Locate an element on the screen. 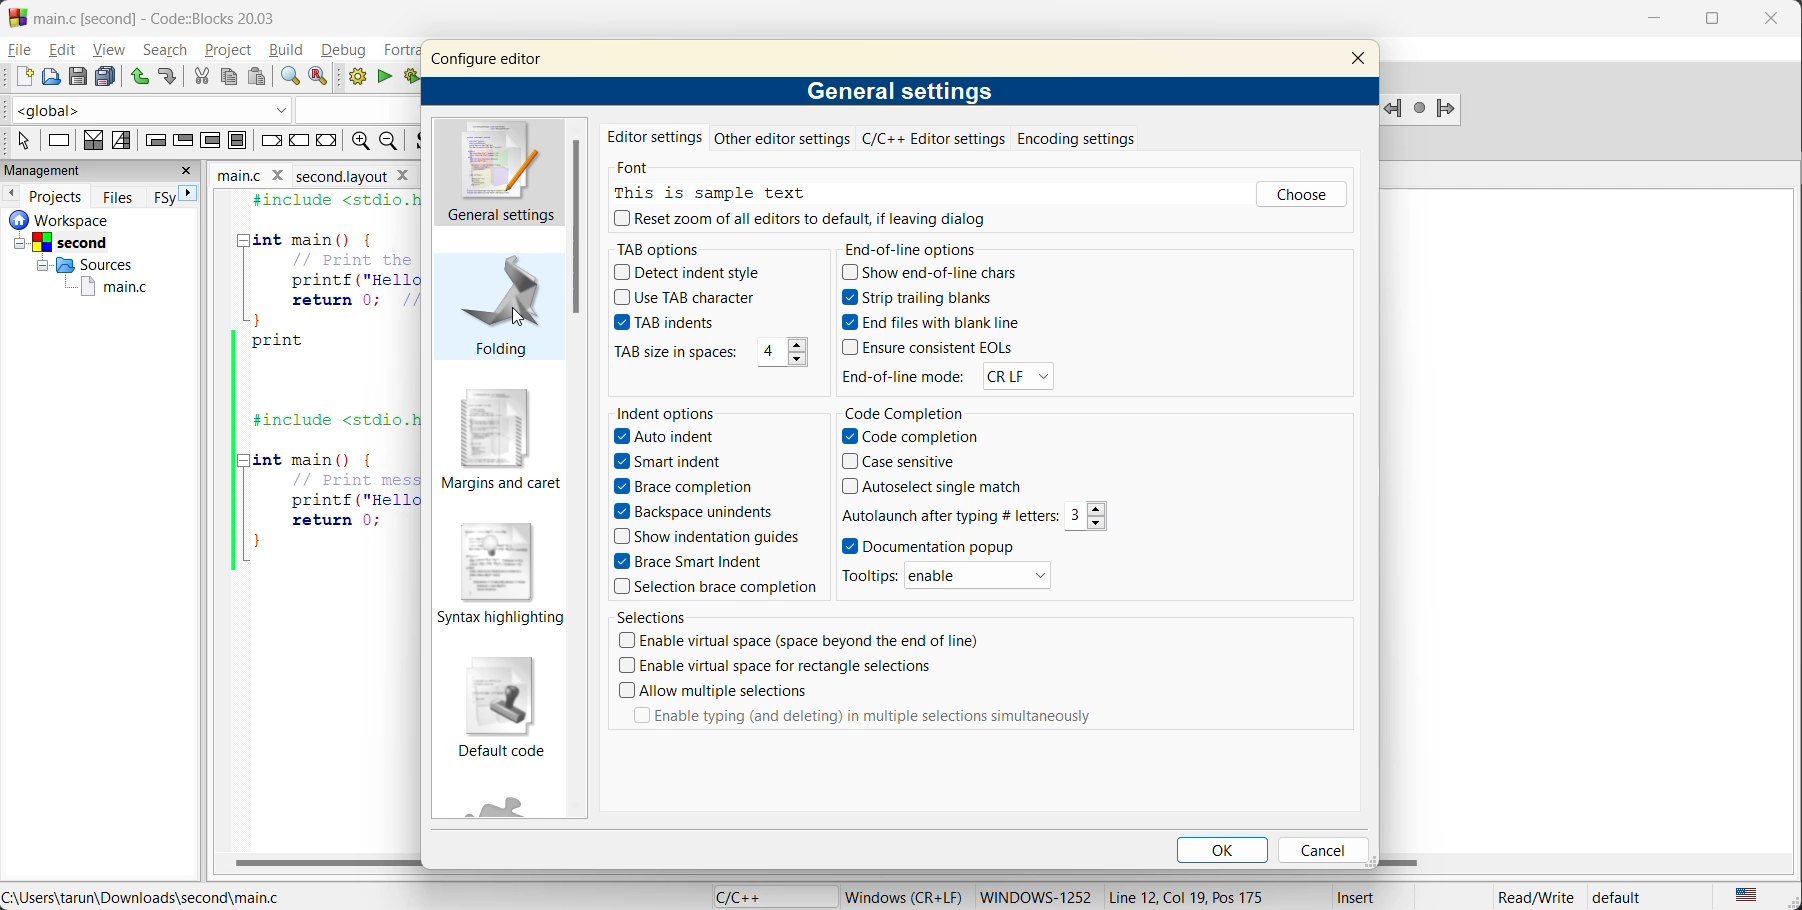 Image resolution: width=1802 pixels, height=910 pixels. build is located at coordinates (287, 49).